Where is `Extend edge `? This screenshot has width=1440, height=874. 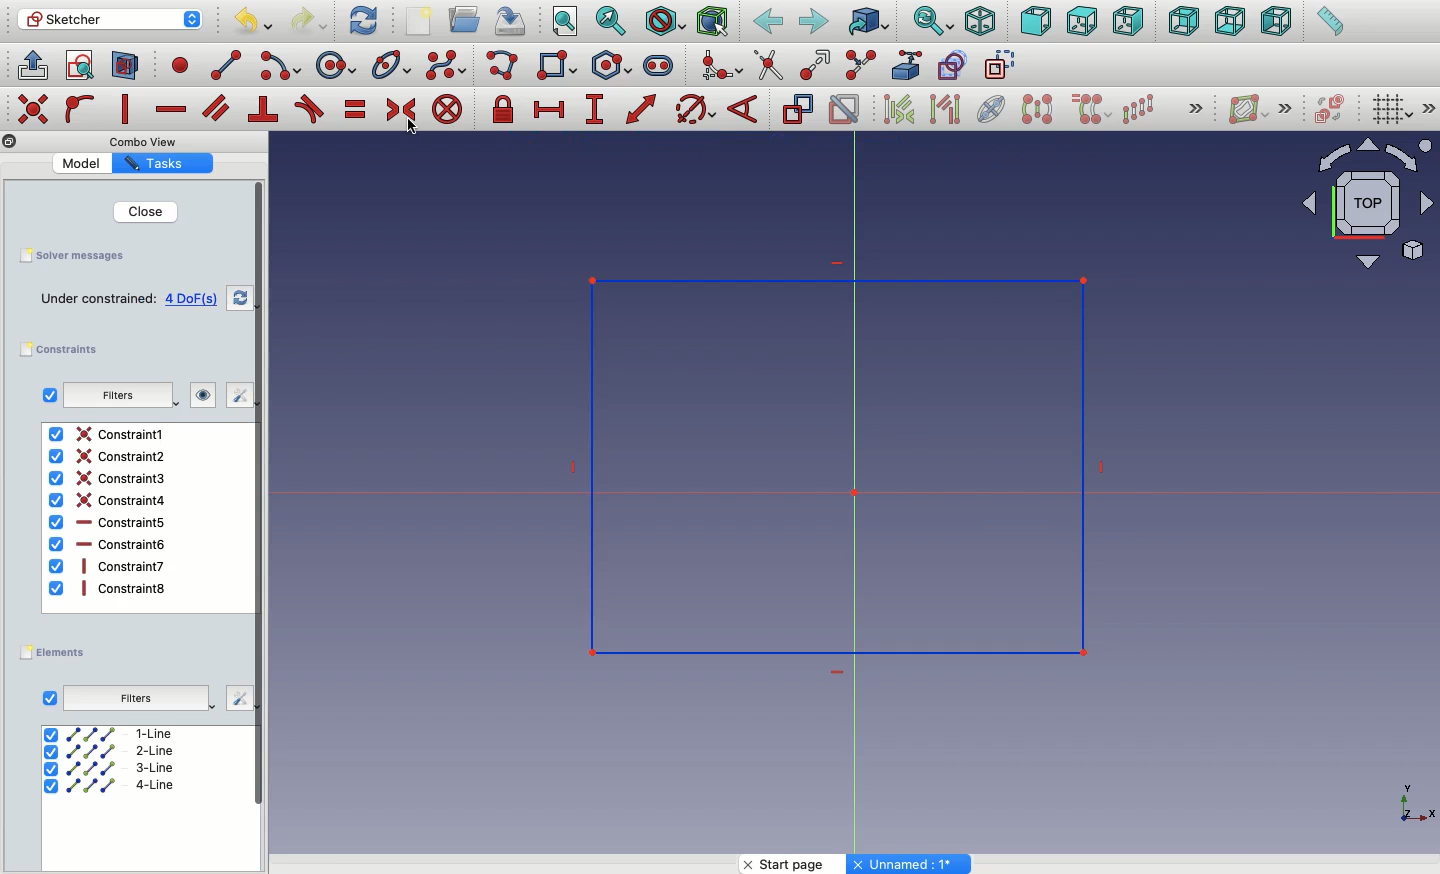 Extend edge  is located at coordinates (818, 66).